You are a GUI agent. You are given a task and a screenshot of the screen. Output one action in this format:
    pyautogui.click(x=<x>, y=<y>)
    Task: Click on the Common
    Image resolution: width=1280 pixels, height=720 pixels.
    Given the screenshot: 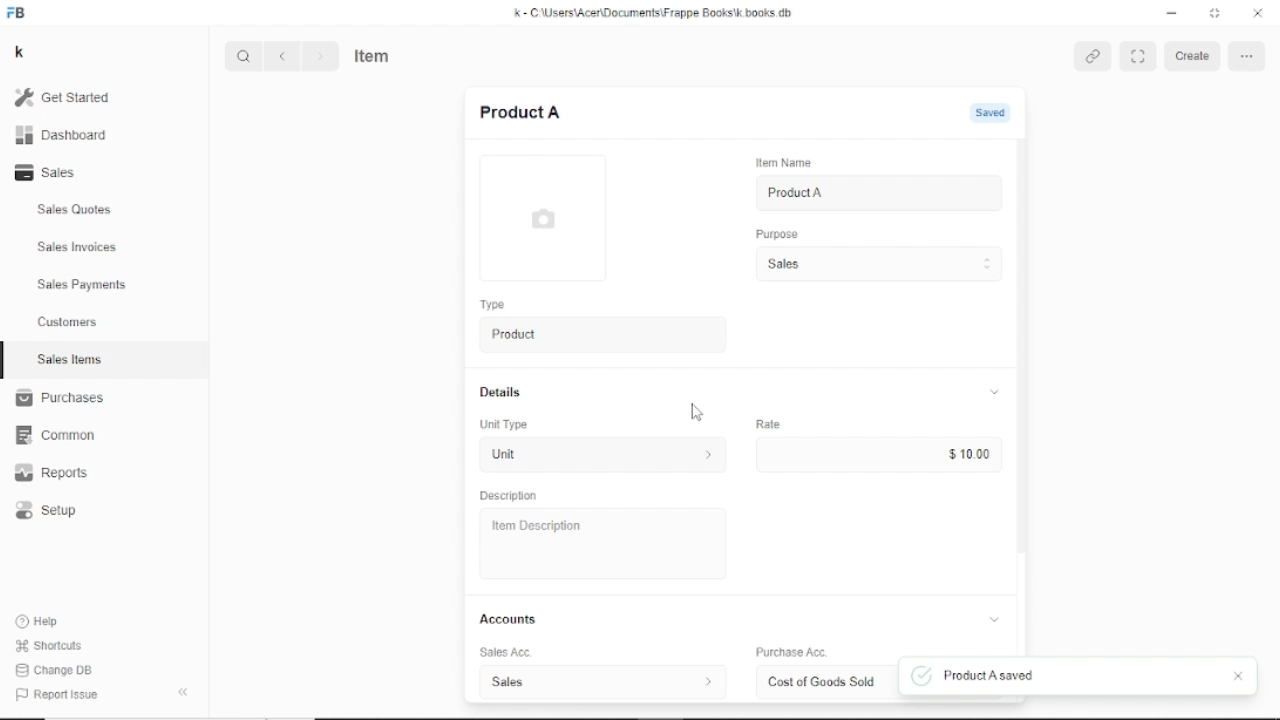 What is the action you would take?
    pyautogui.click(x=55, y=436)
    